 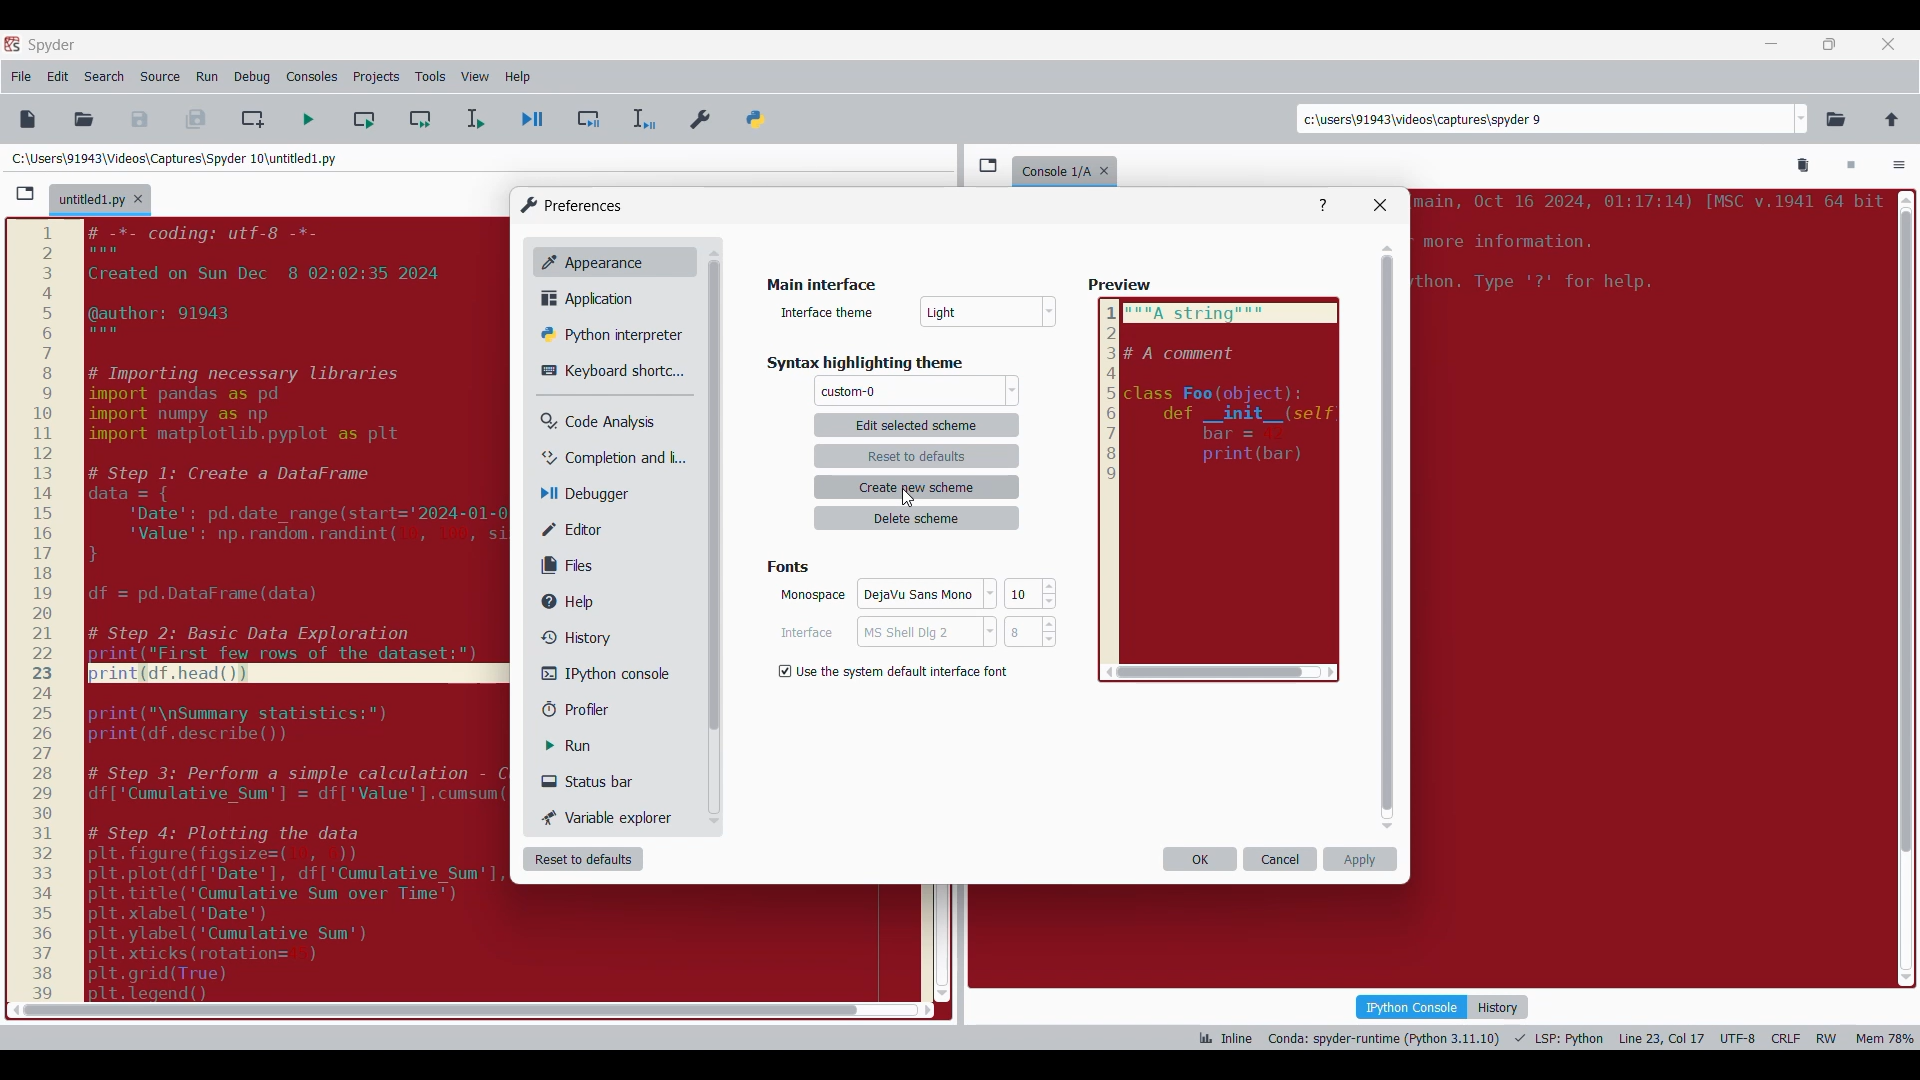 I want to click on Files, so click(x=616, y=565).